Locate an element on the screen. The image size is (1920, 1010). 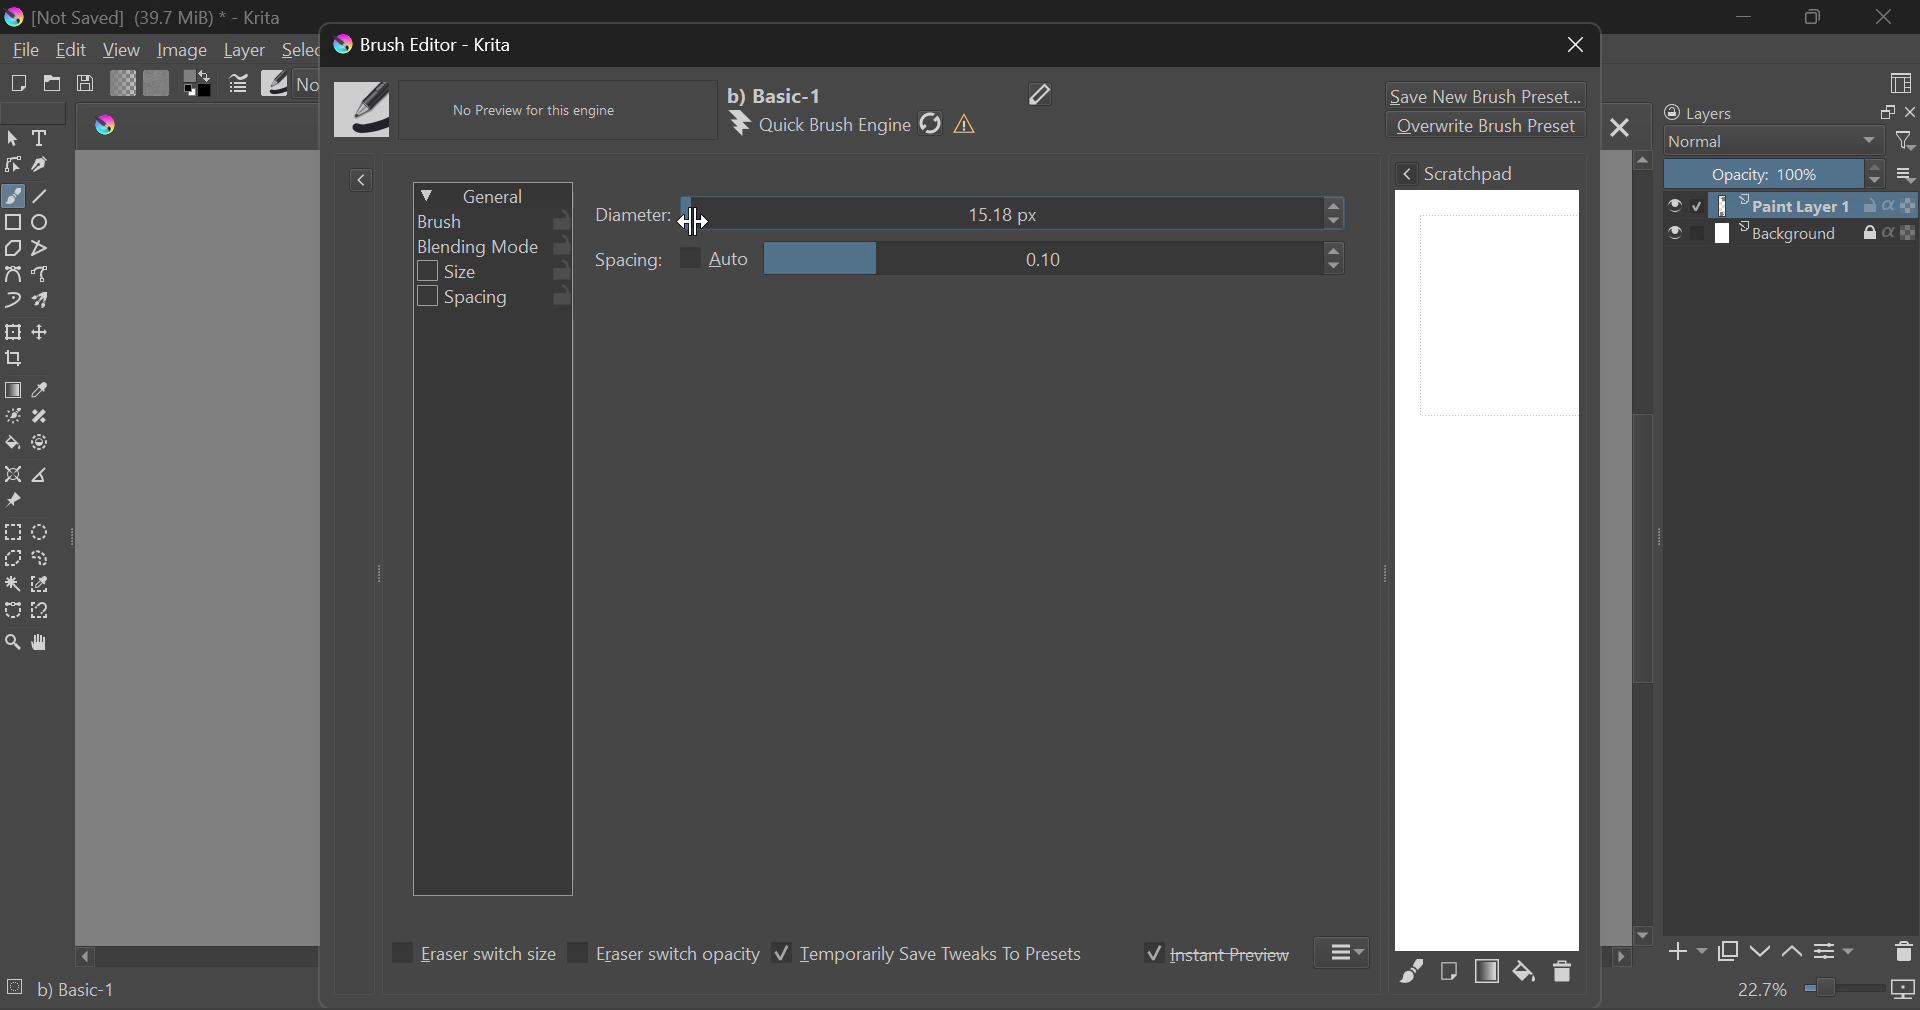
Paint Layer is located at coordinates (1793, 205).